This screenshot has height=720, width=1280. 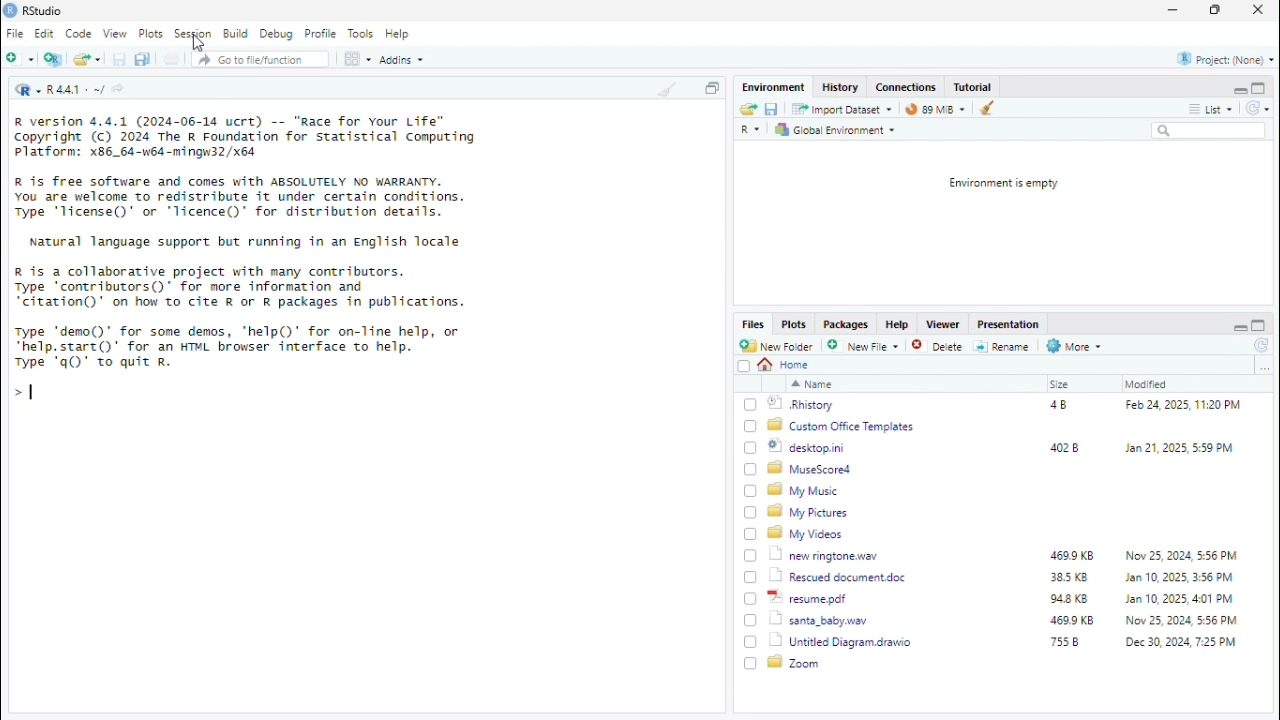 What do you see at coordinates (751, 534) in the screenshot?
I see `Checkbox` at bounding box center [751, 534].